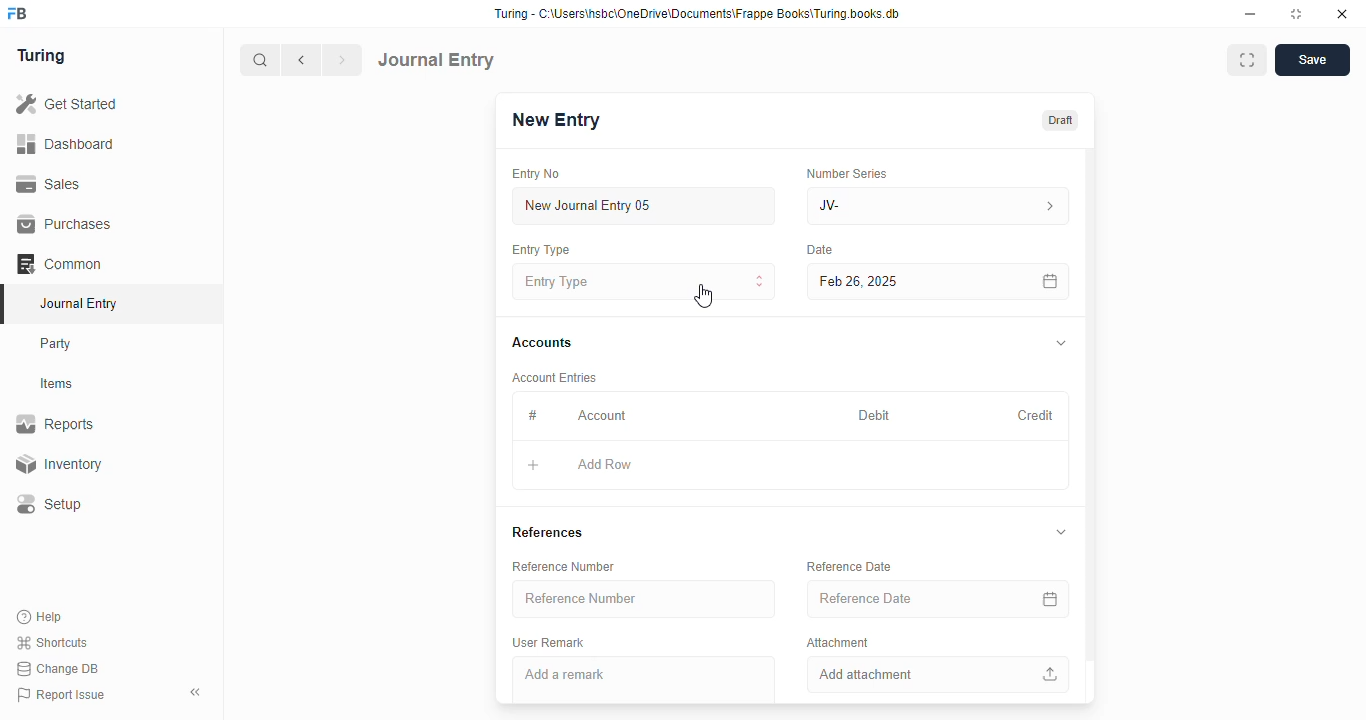 This screenshot has width=1366, height=720. I want to click on turing, so click(42, 57).